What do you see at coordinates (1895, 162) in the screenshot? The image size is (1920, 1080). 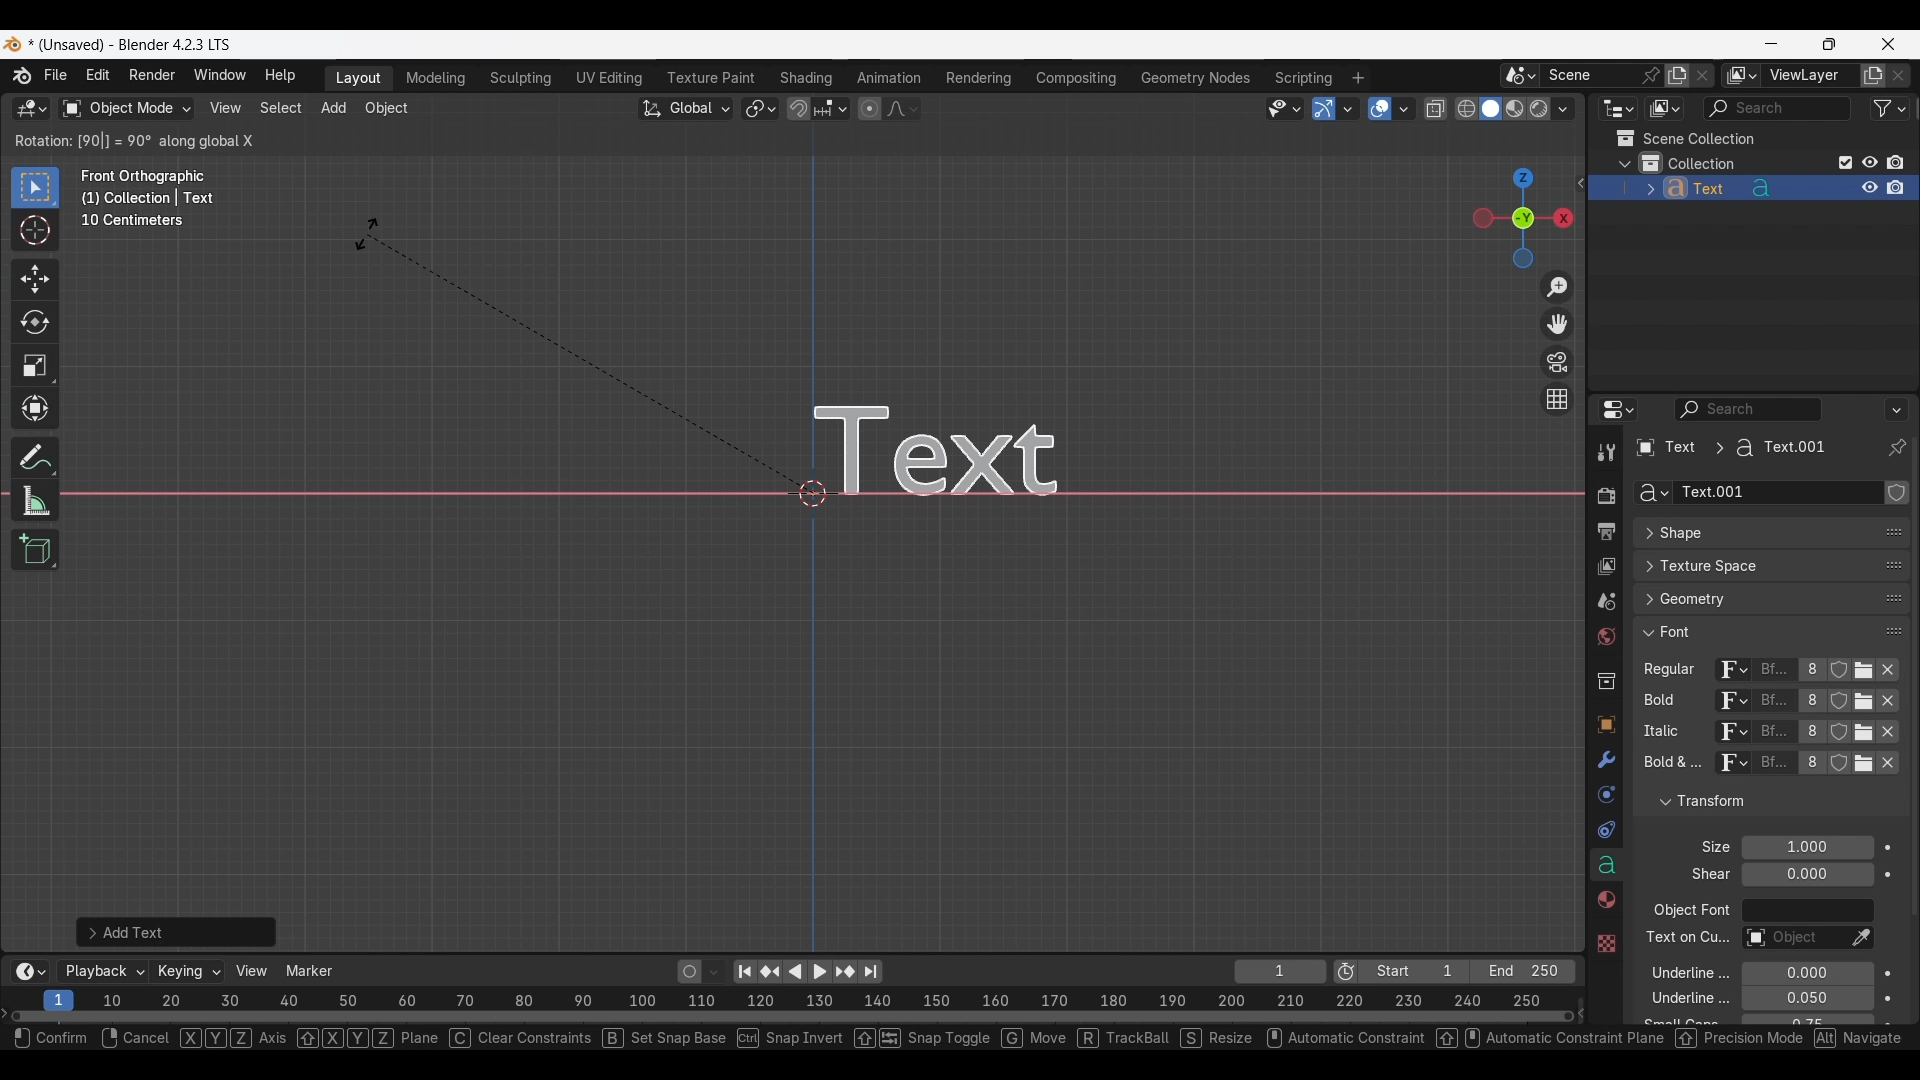 I see `Disable in renders` at bounding box center [1895, 162].